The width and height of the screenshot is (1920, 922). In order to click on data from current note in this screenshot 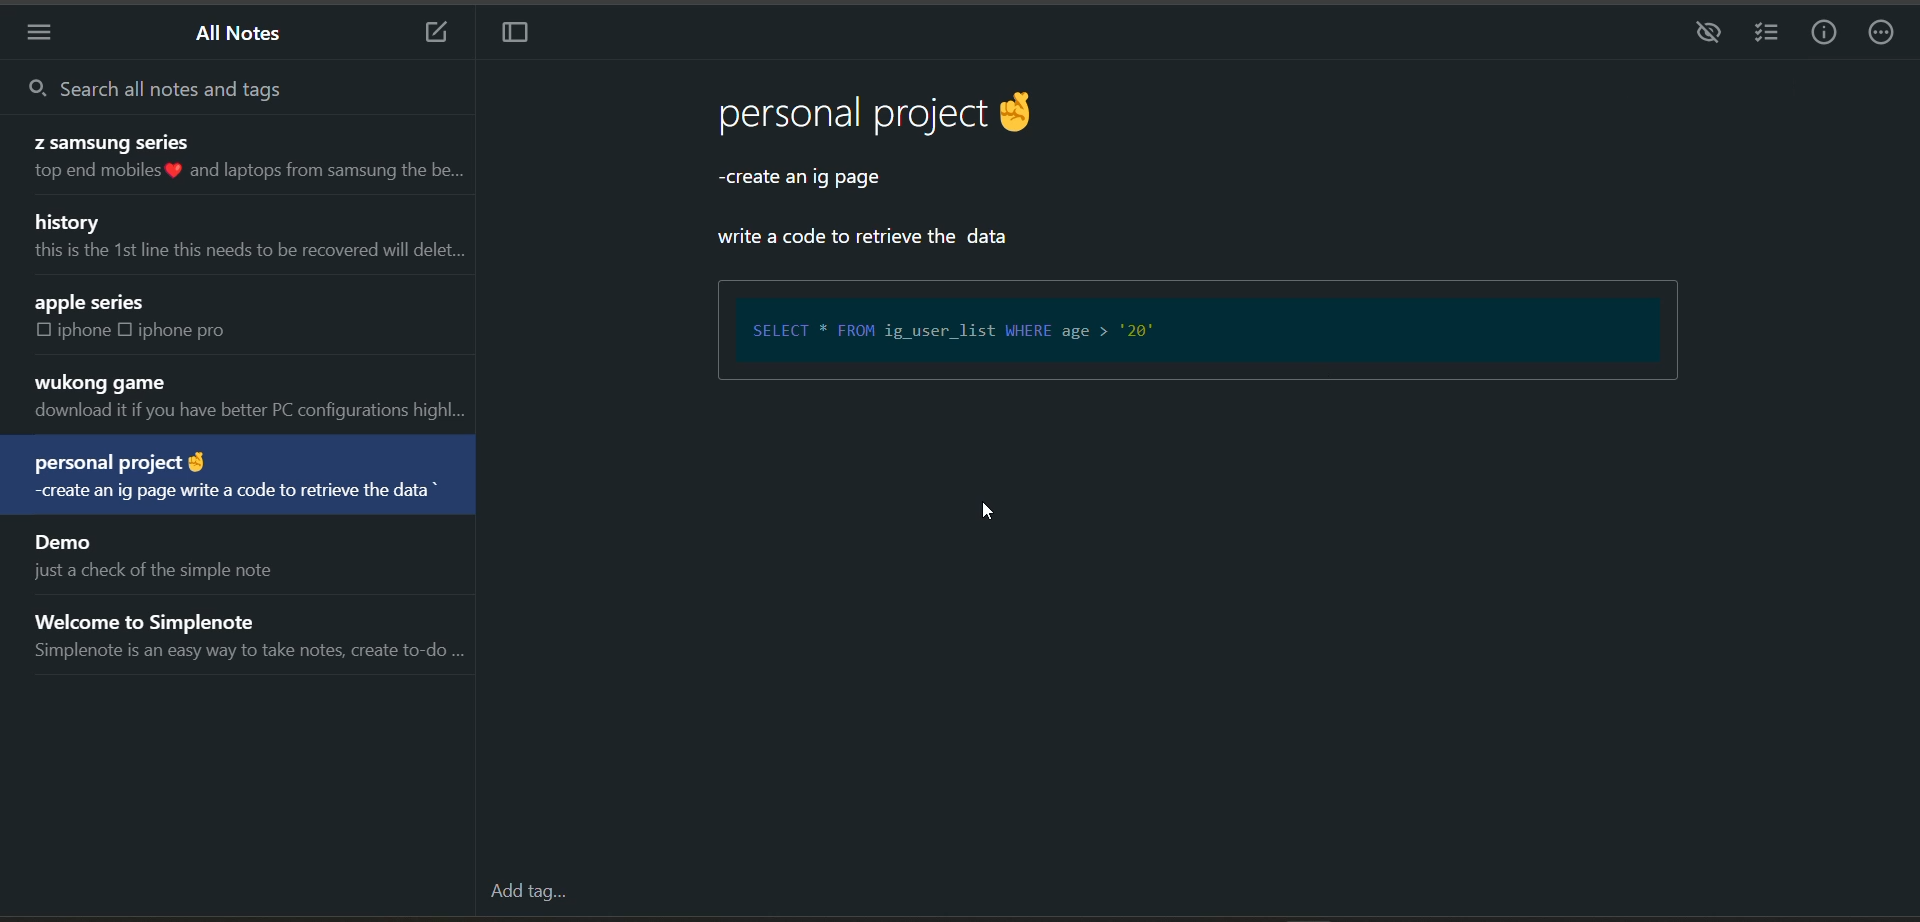, I will do `click(918, 168)`.